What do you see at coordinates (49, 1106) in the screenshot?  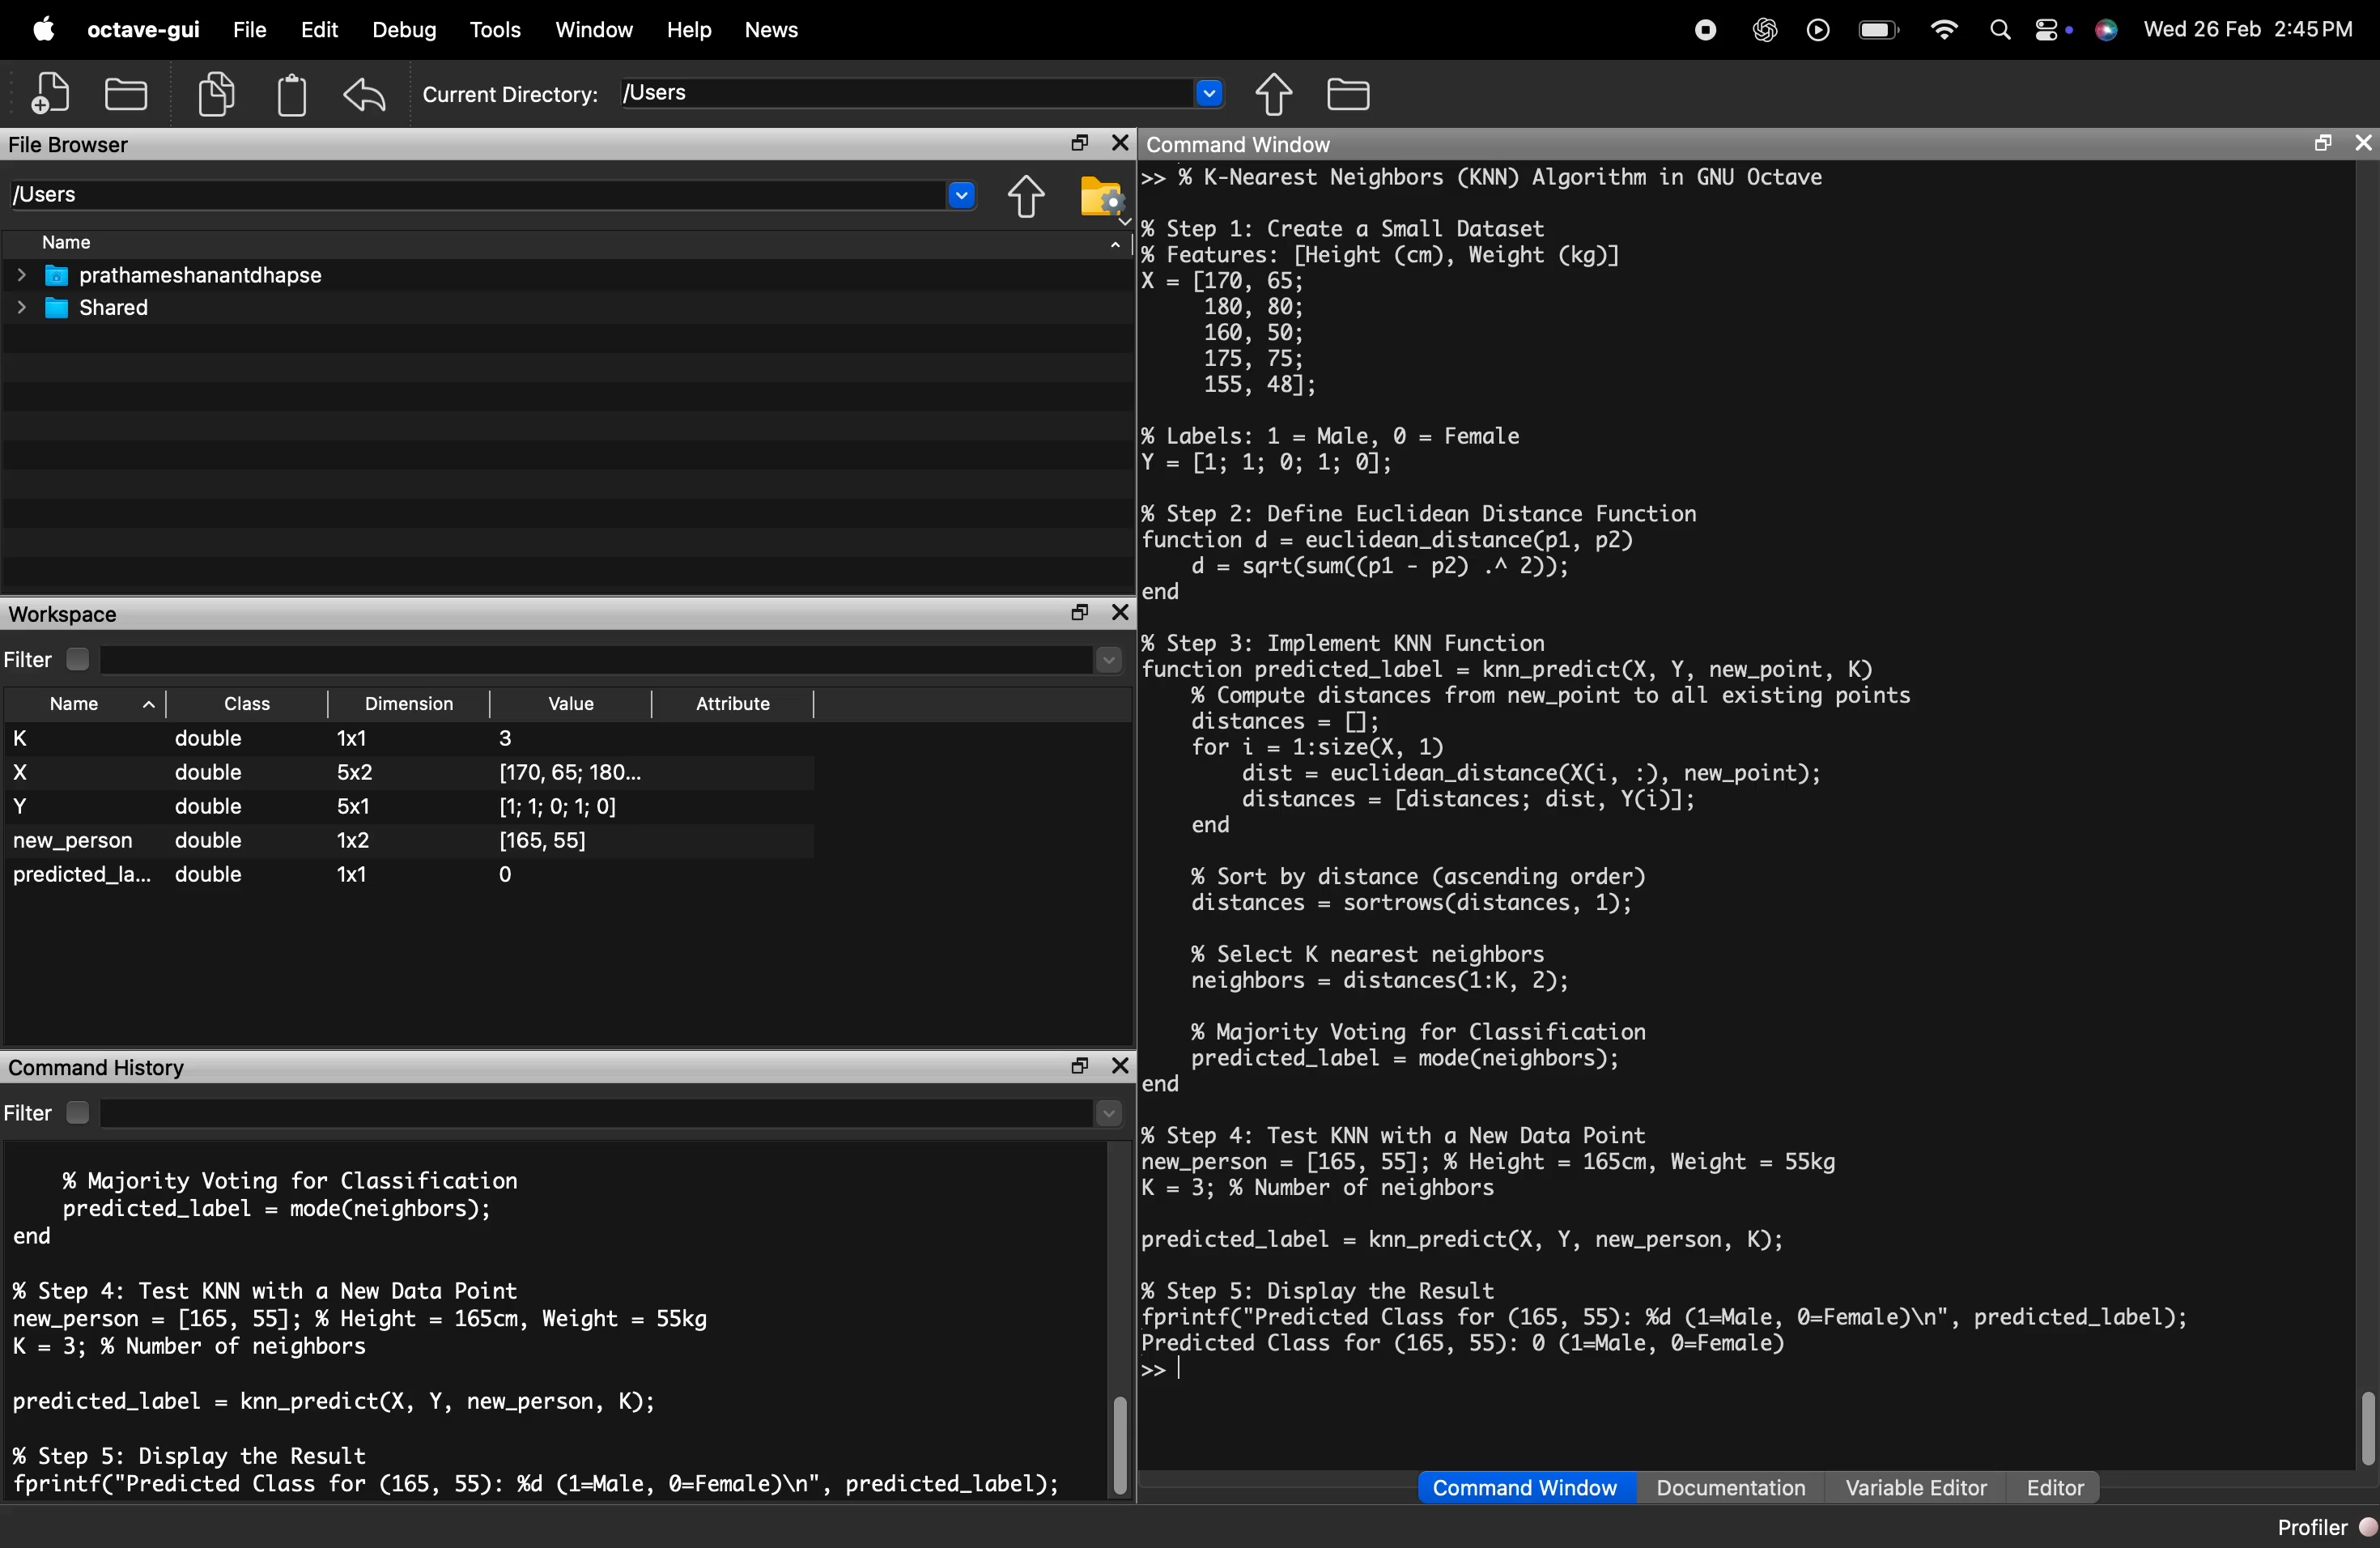 I see `Filter` at bounding box center [49, 1106].